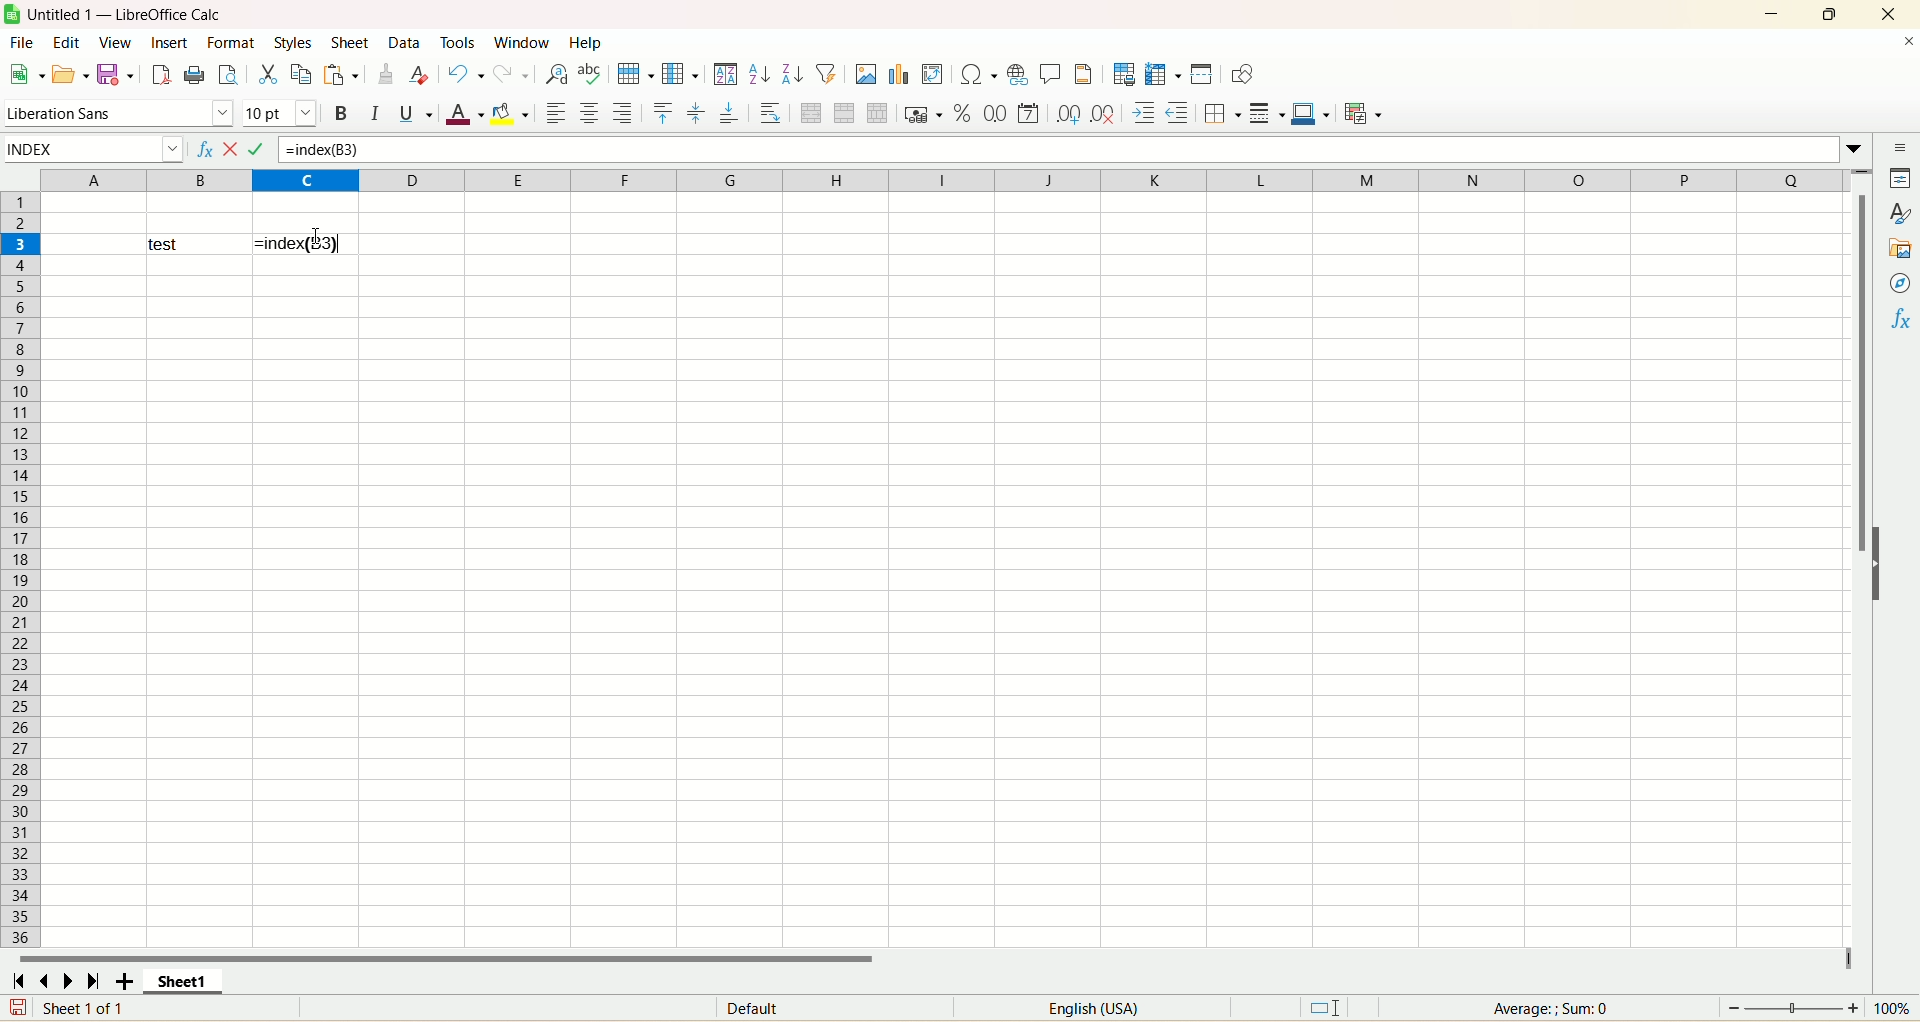 The height and width of the screenshot is (1022, 1920). What do you see at coordinates (67, 42) in the screenshot?
I see `edit` at bounding box center [67, 42].